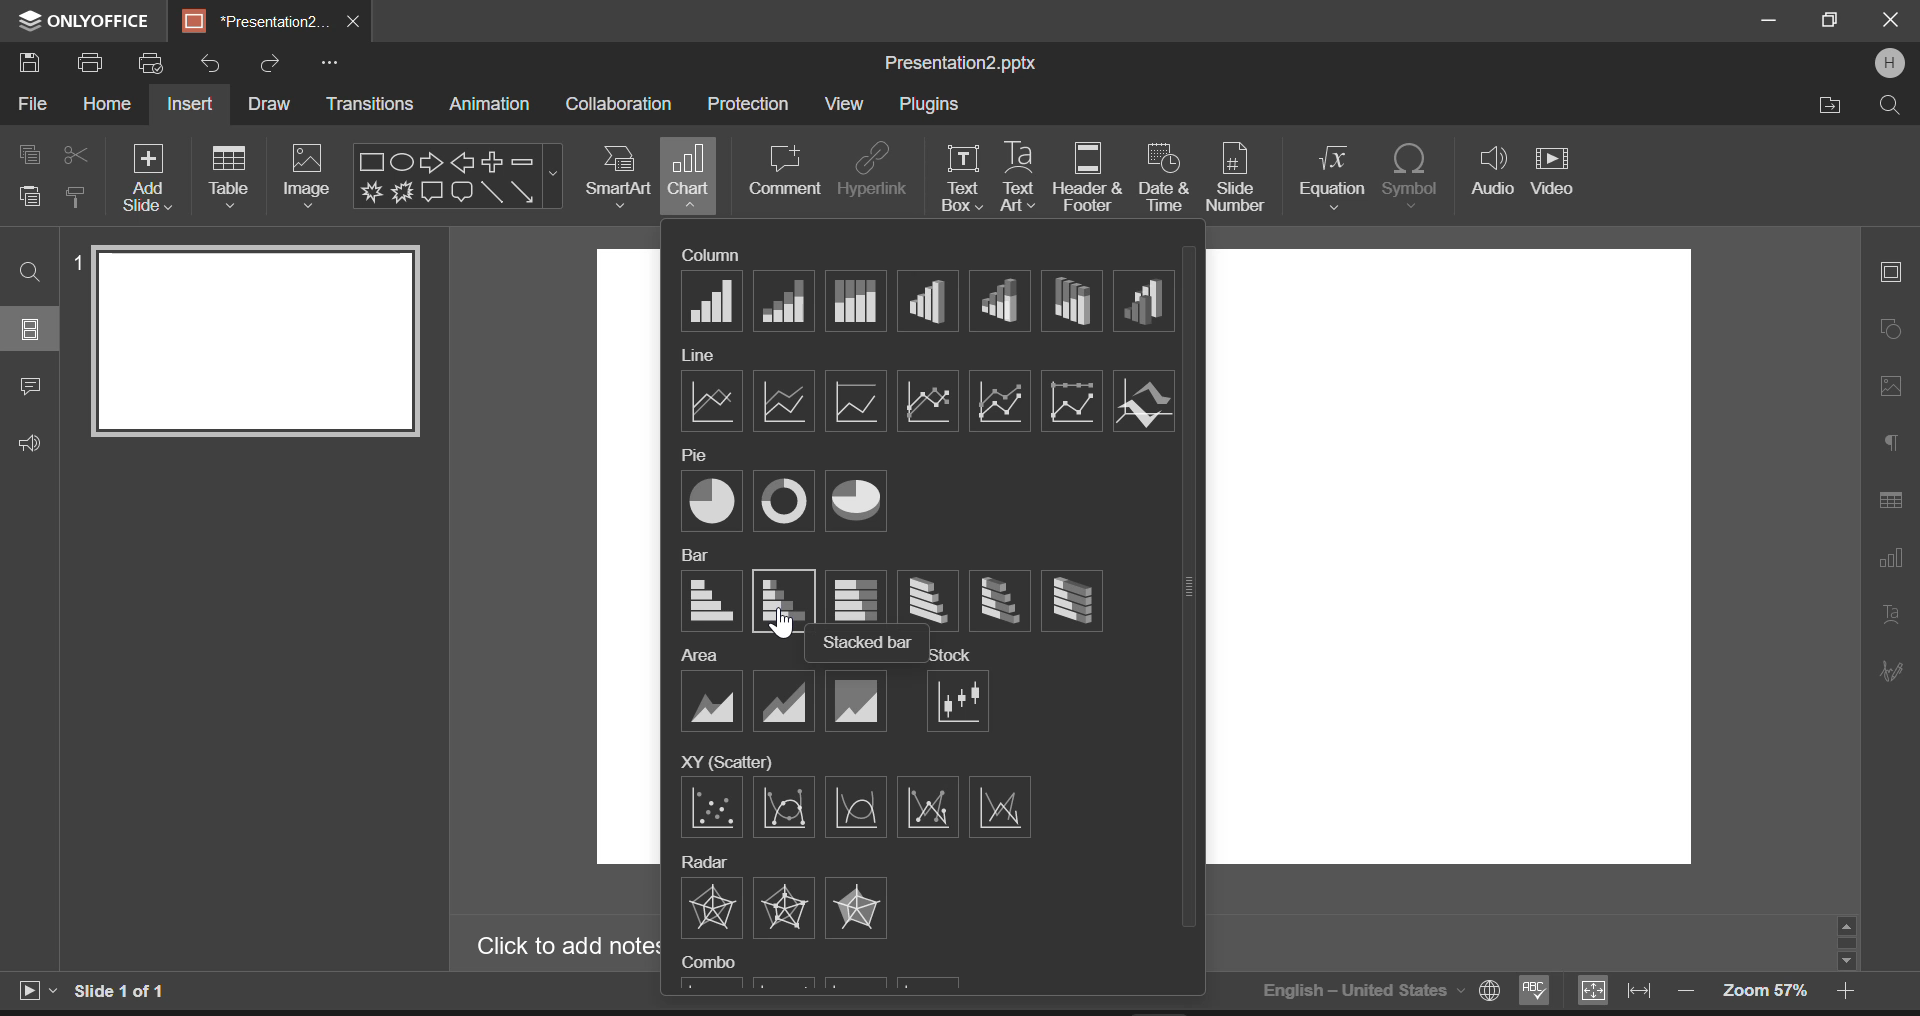  Describe the element at coordinates (1332, 178) in the screenshot. I see `Equation` at that location.